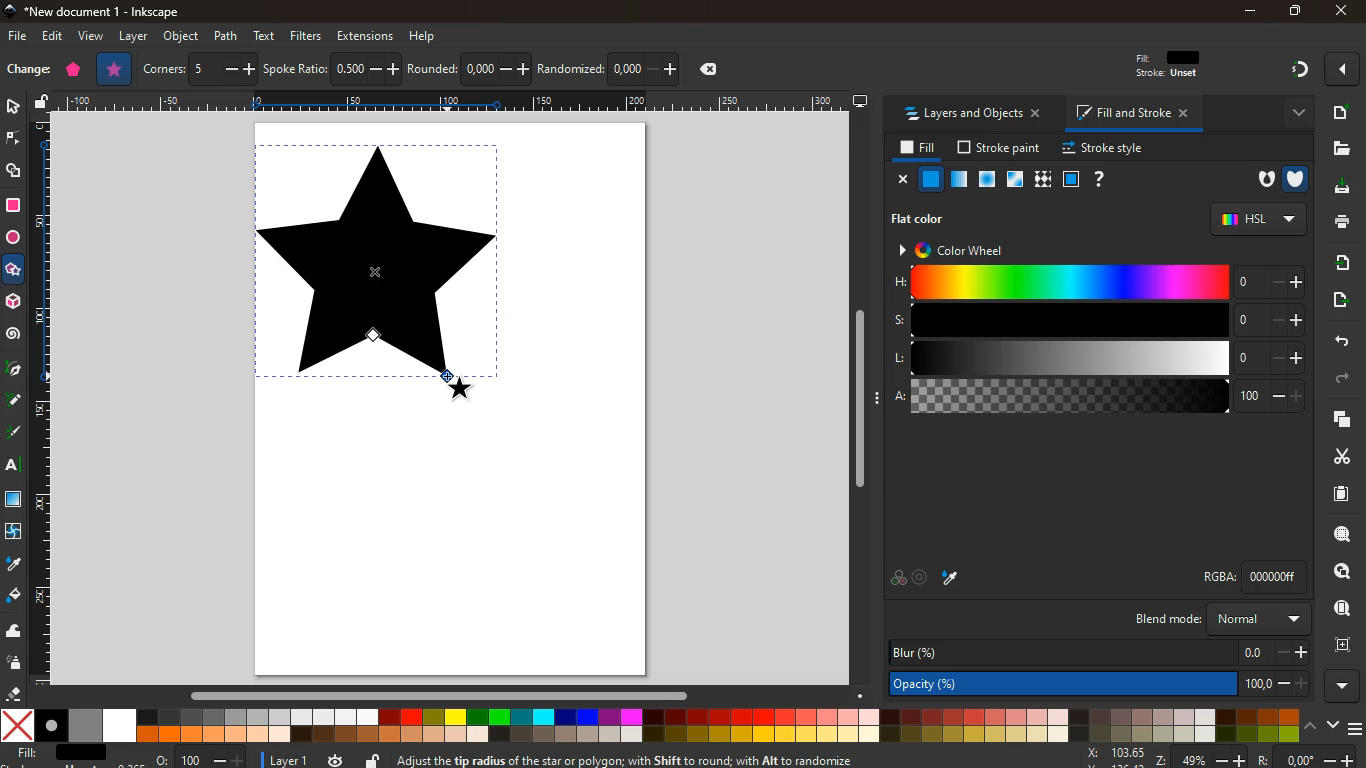  What do you see at coordinates (1098, 358) in the screenshot?
I see `l` at bounding box center [1098, 358].